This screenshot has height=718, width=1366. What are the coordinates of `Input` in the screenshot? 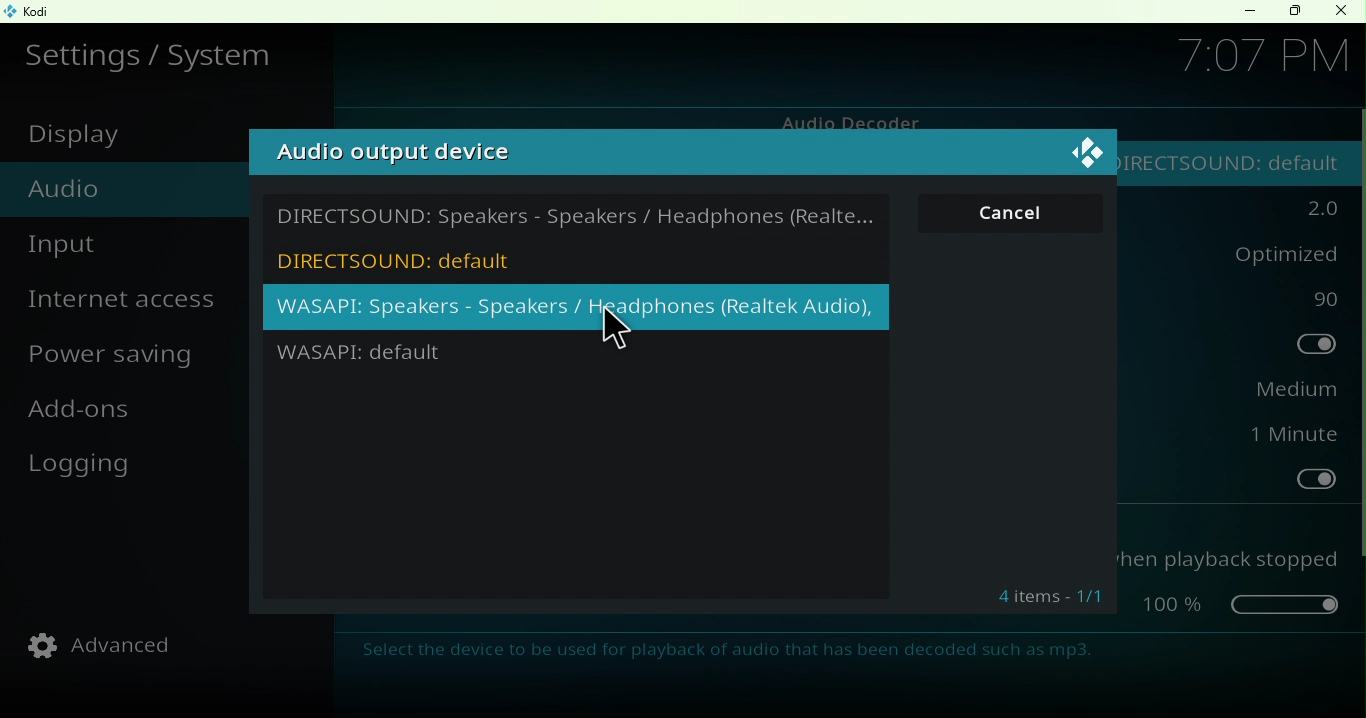 It's located at (68, 244).